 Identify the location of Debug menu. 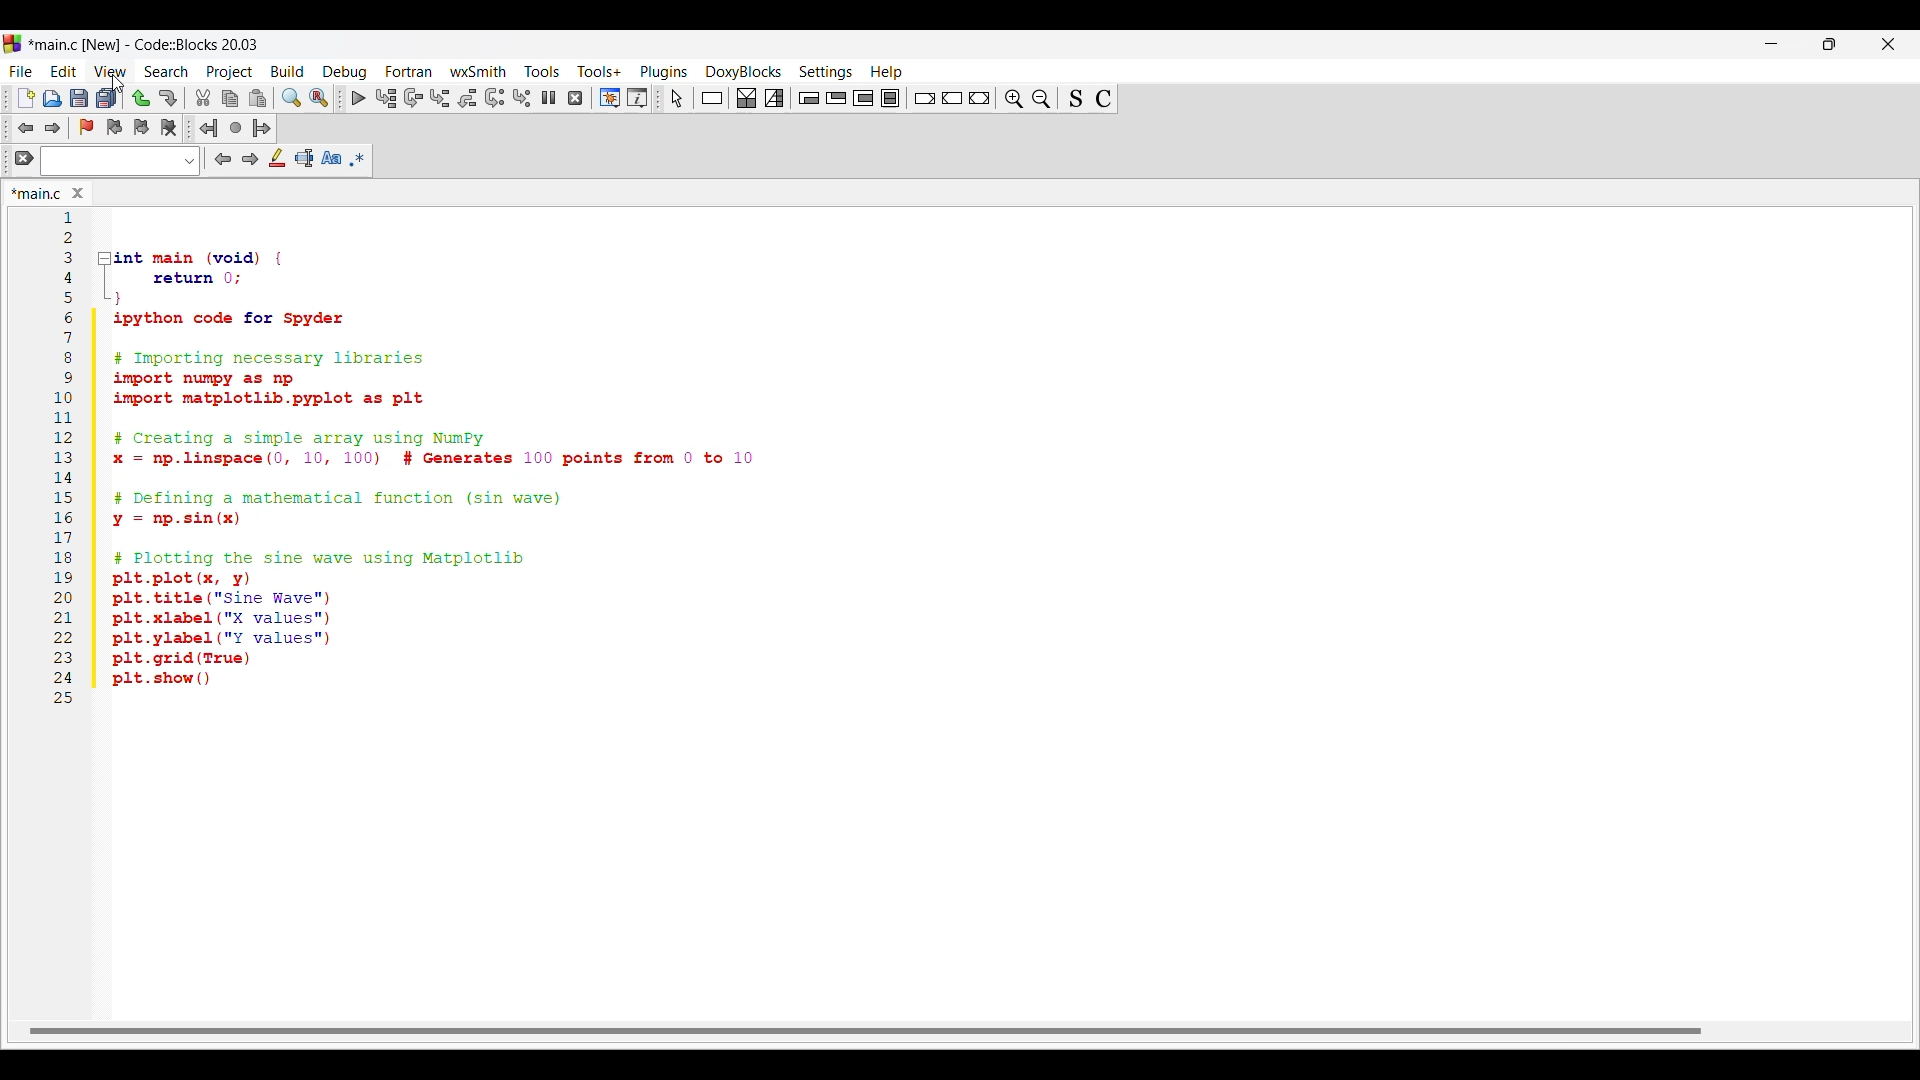
(345, 72).